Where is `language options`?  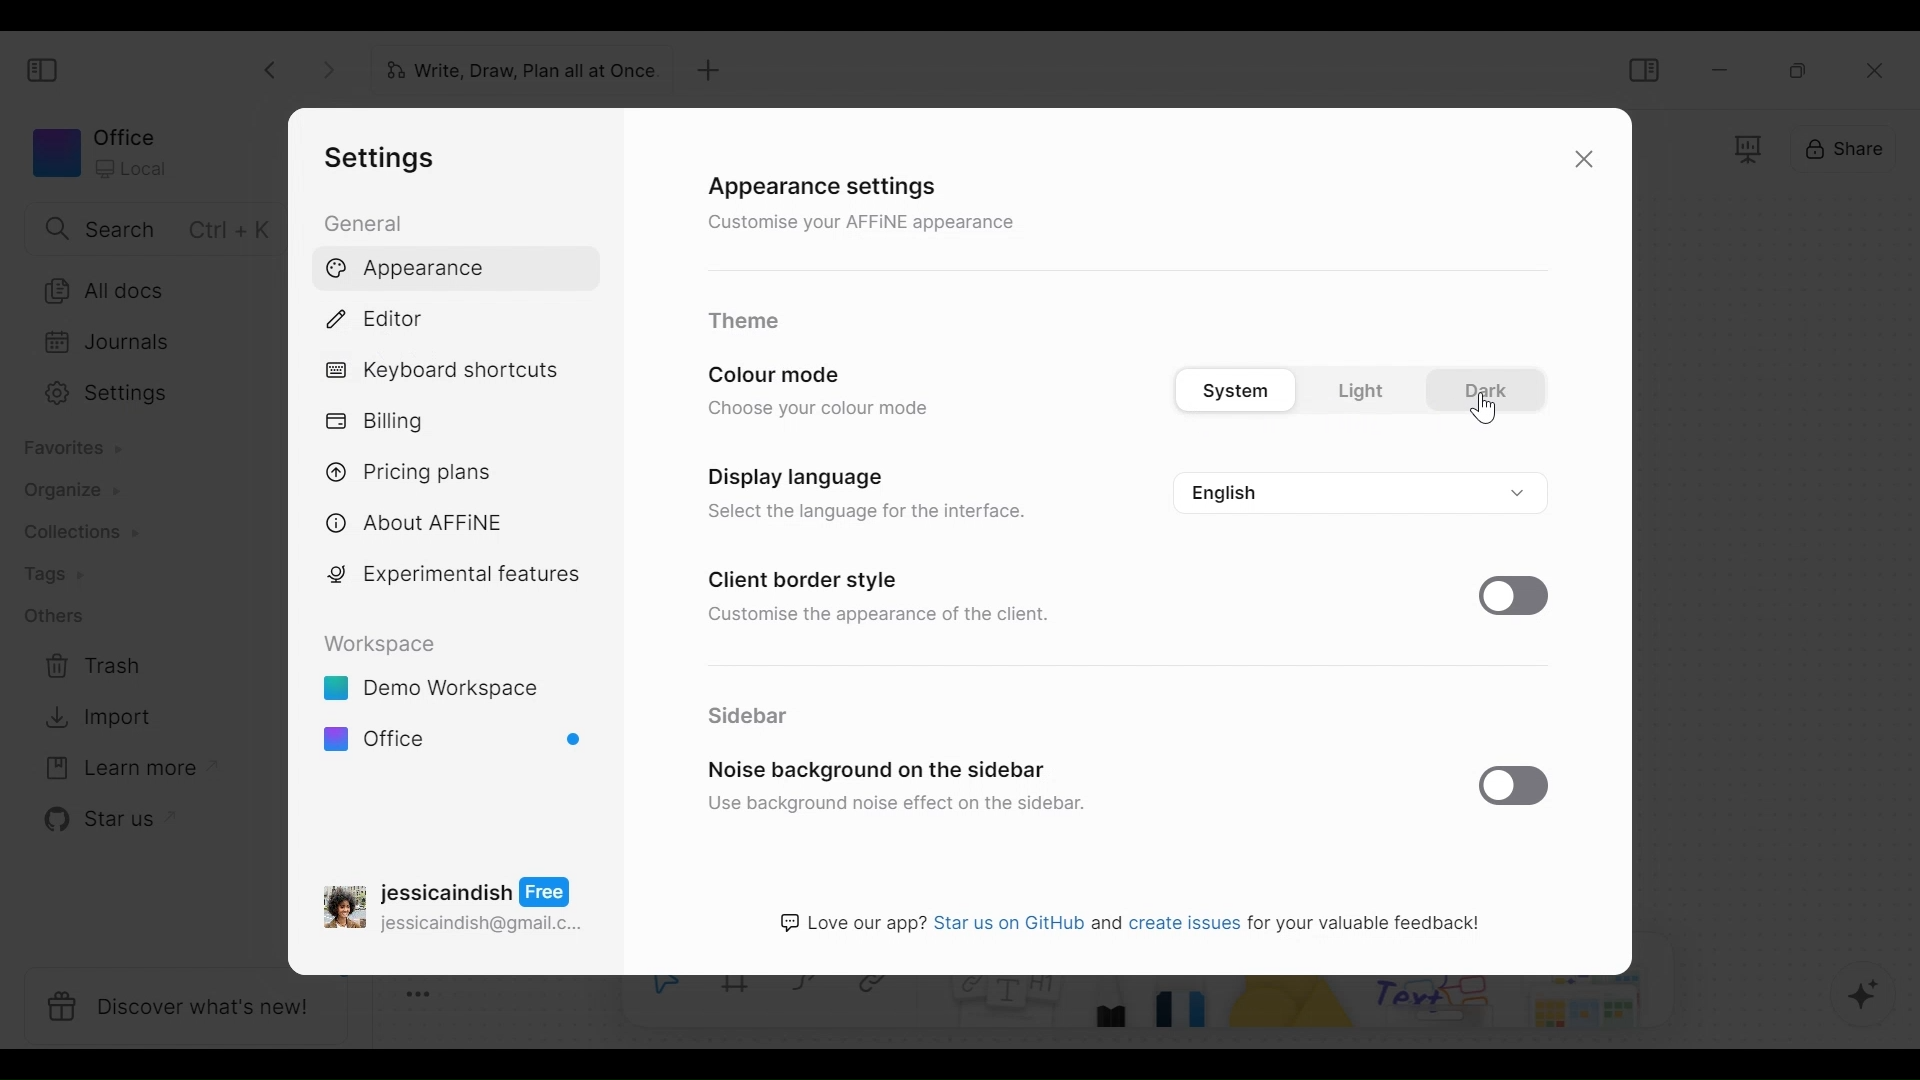
language options is located at coordinates (1363, 493).